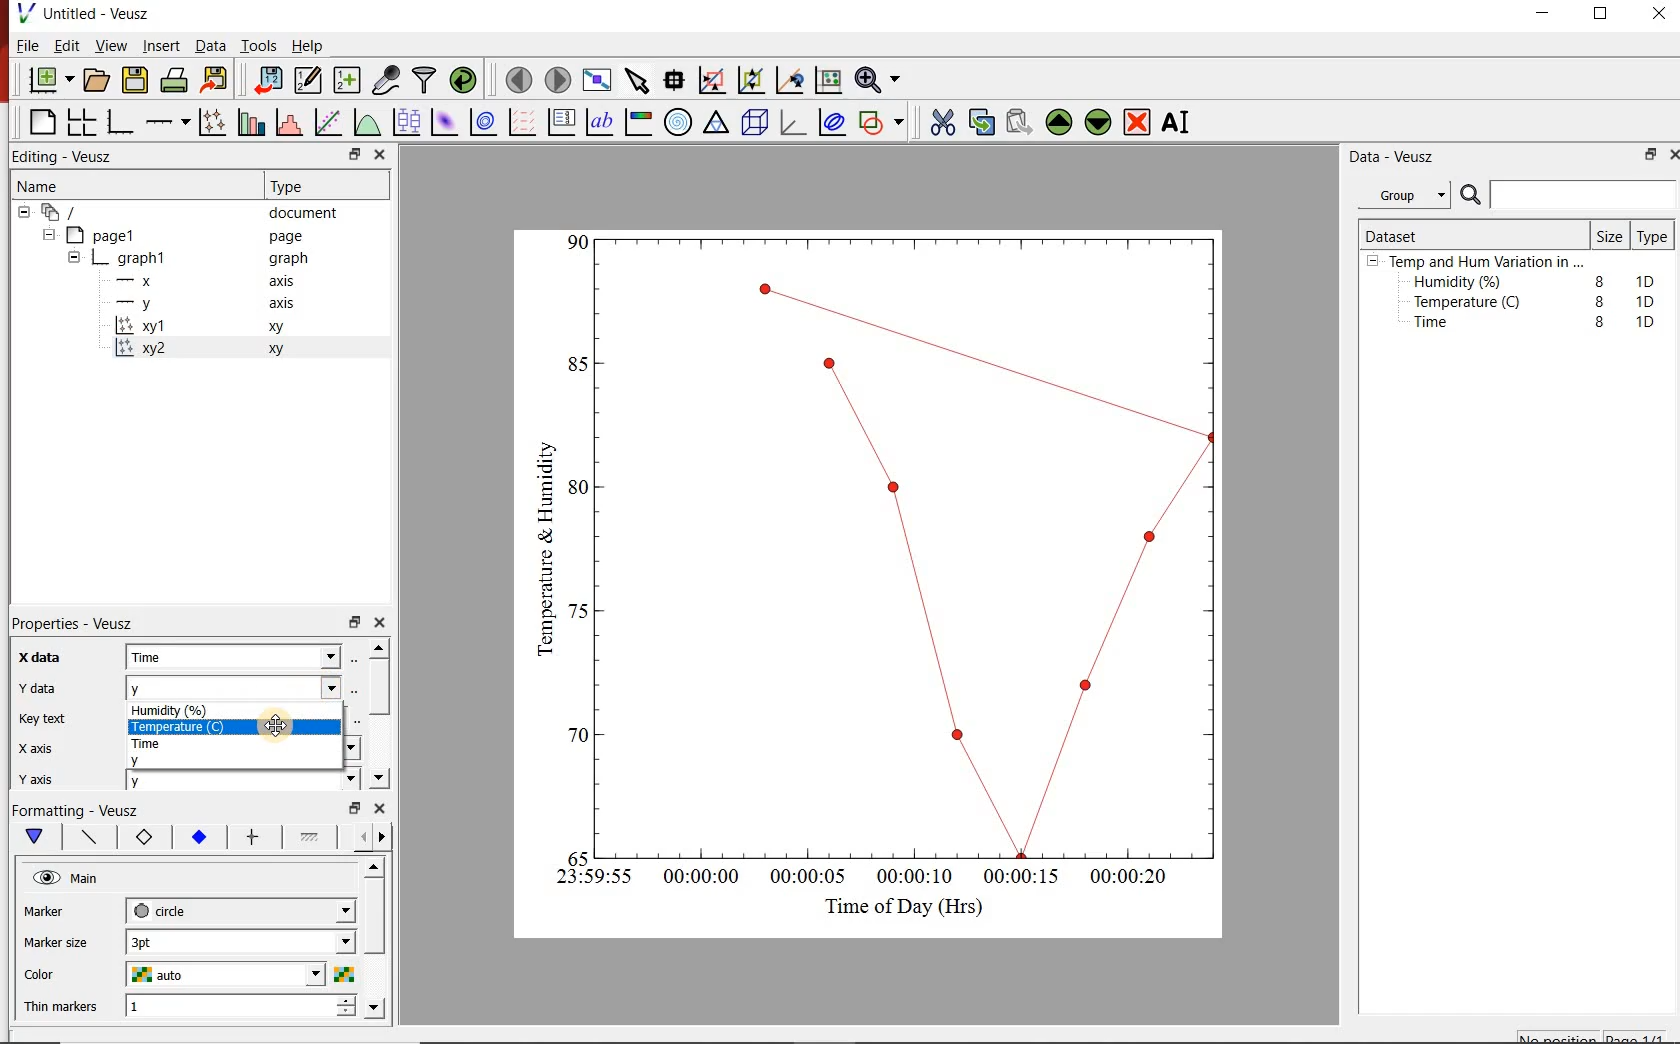 This screenshot has width=1680, height=1044. I want to click on 1D, so click(1645, 321).